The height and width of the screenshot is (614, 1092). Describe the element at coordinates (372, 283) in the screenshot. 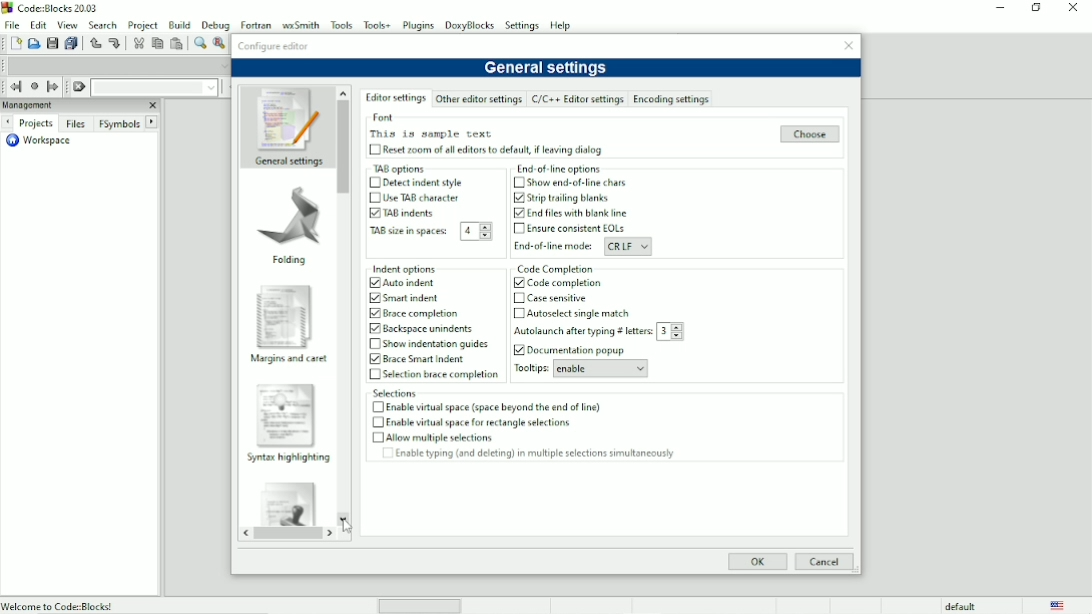

I see `` at that location.